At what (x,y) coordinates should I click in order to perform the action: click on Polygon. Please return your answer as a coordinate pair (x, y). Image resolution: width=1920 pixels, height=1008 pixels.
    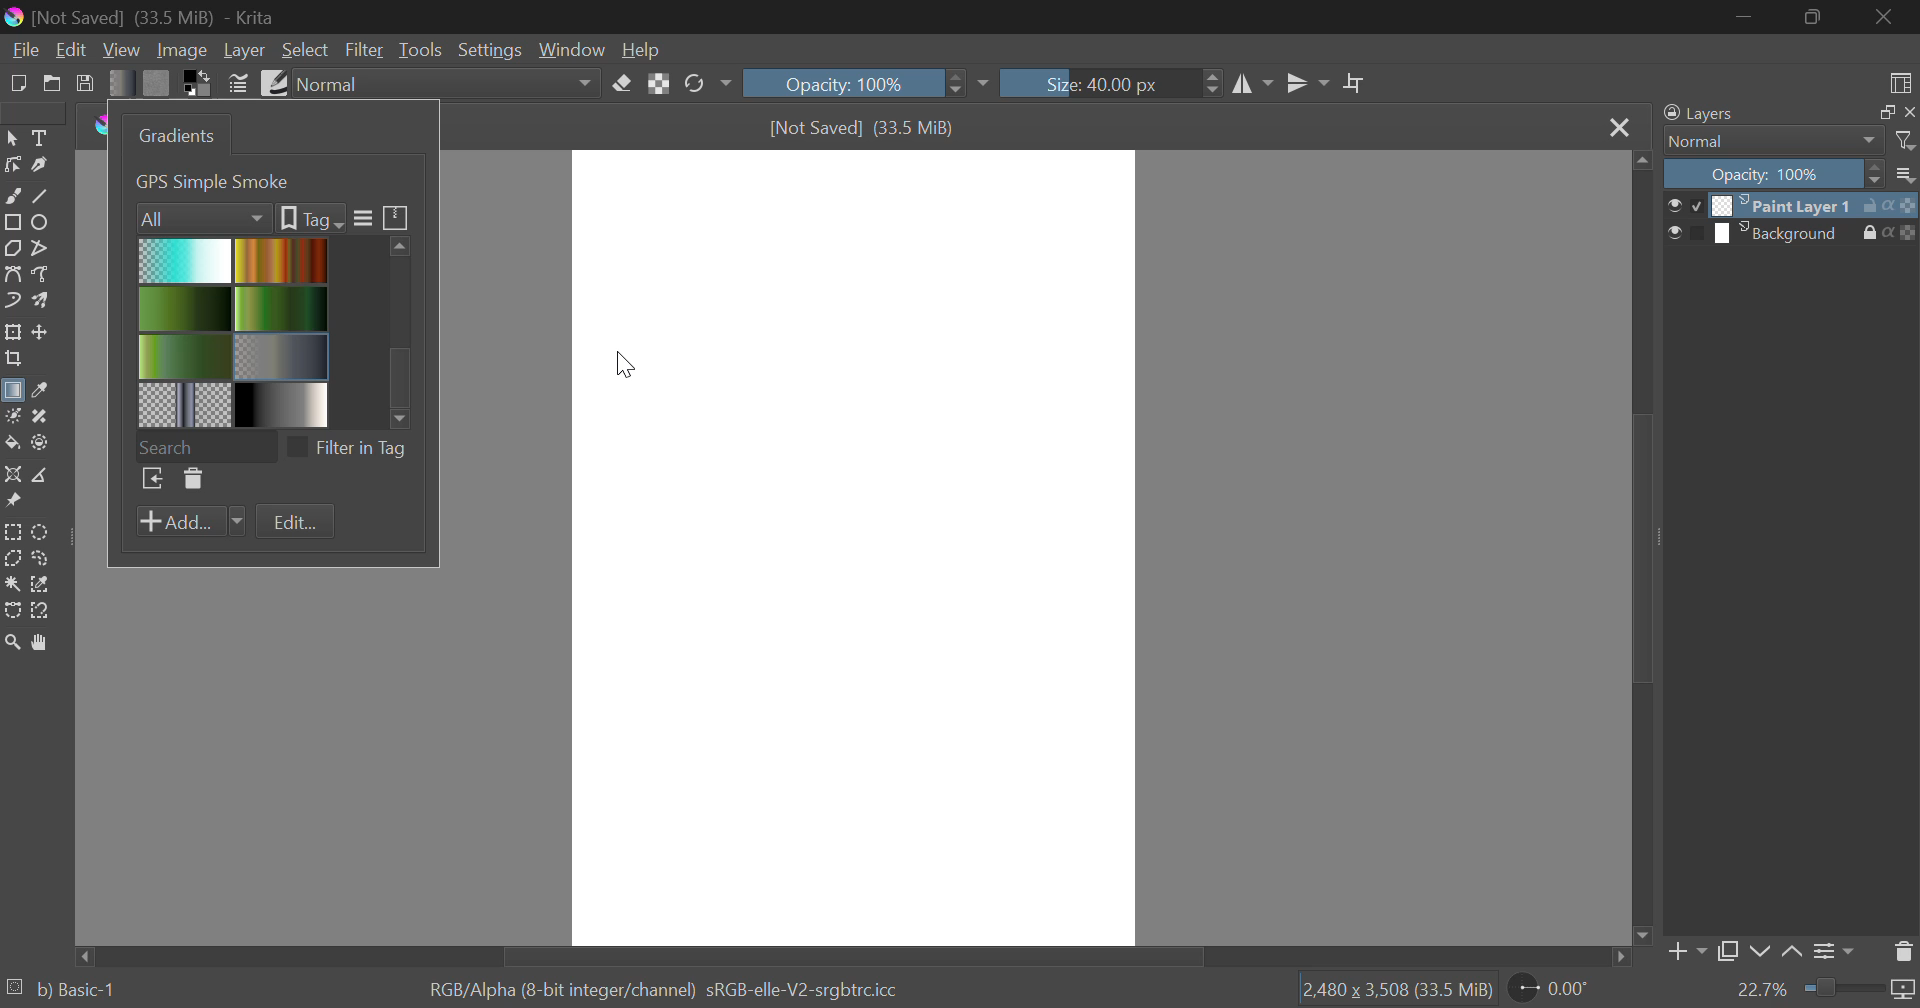
    Looking at the image, I should click on (12, 247).